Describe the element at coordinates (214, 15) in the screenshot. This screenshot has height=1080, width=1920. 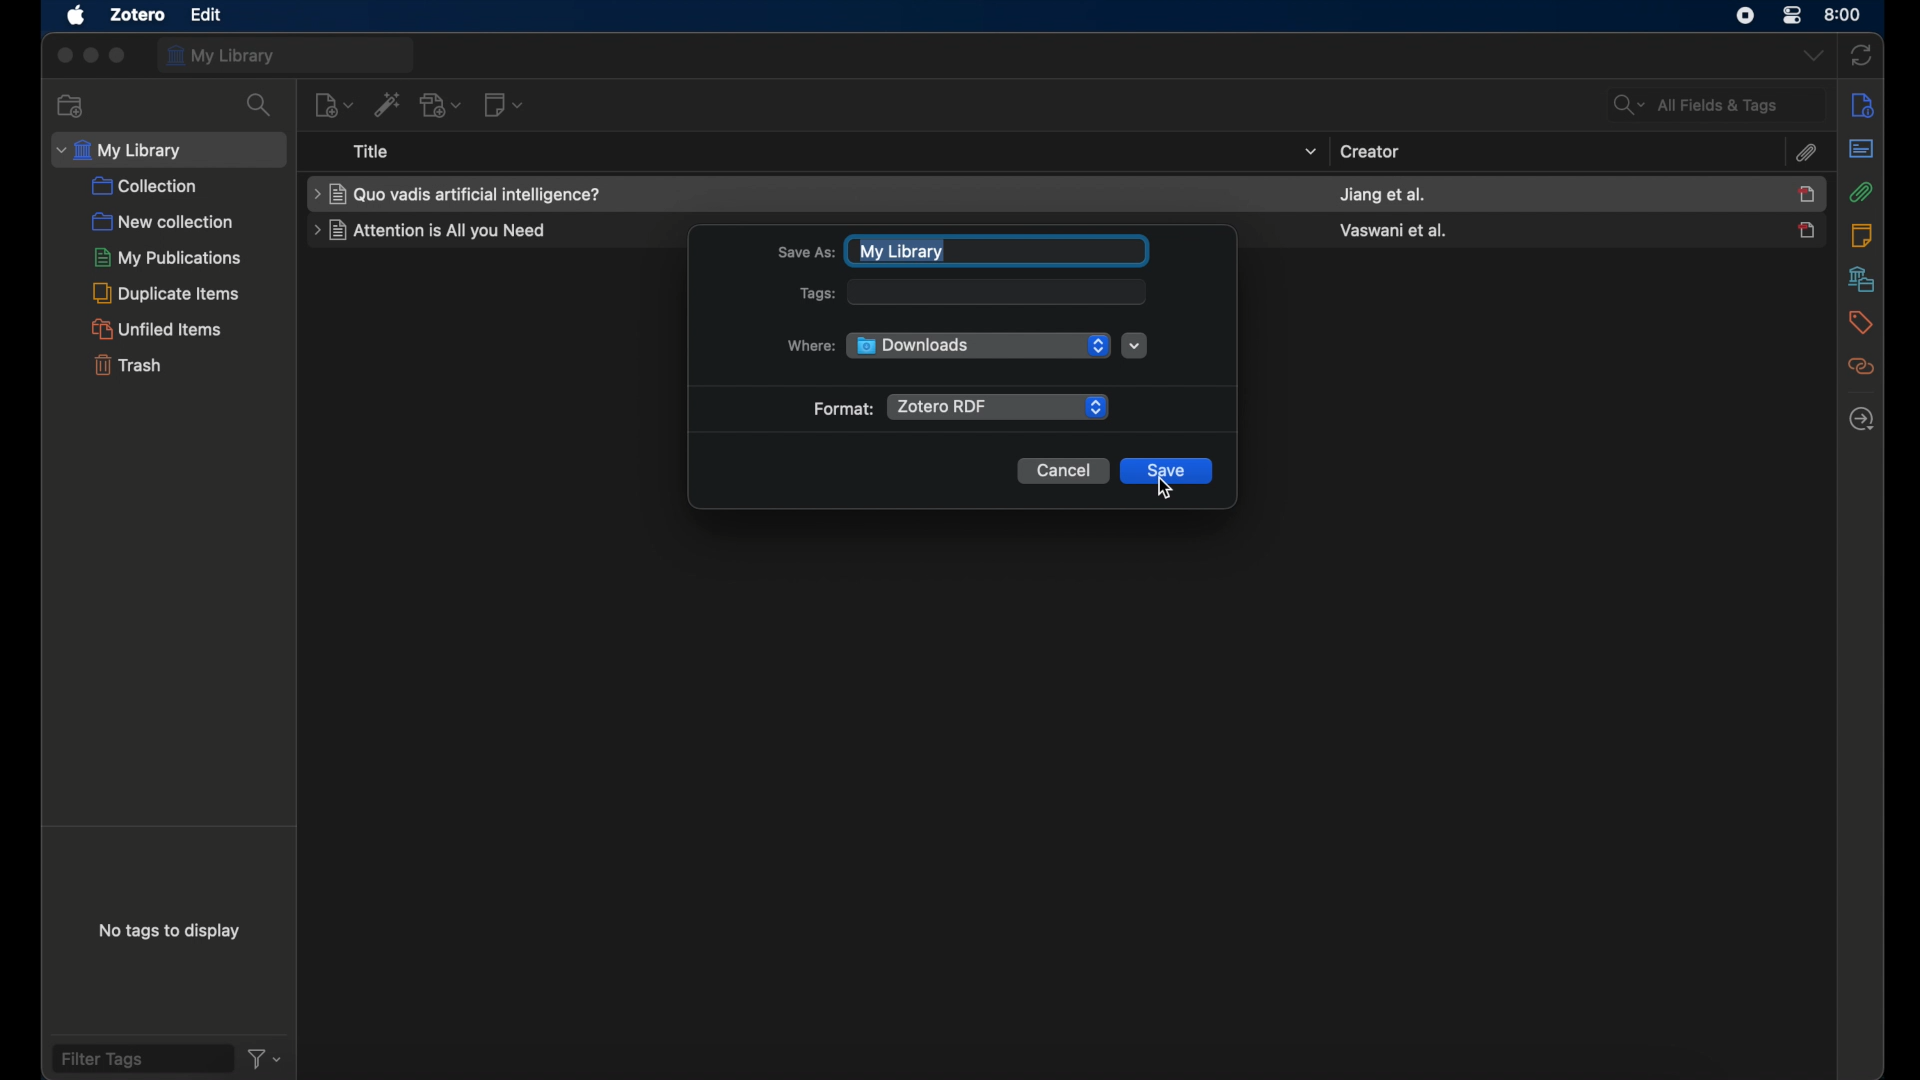
I see `edit` at that location.